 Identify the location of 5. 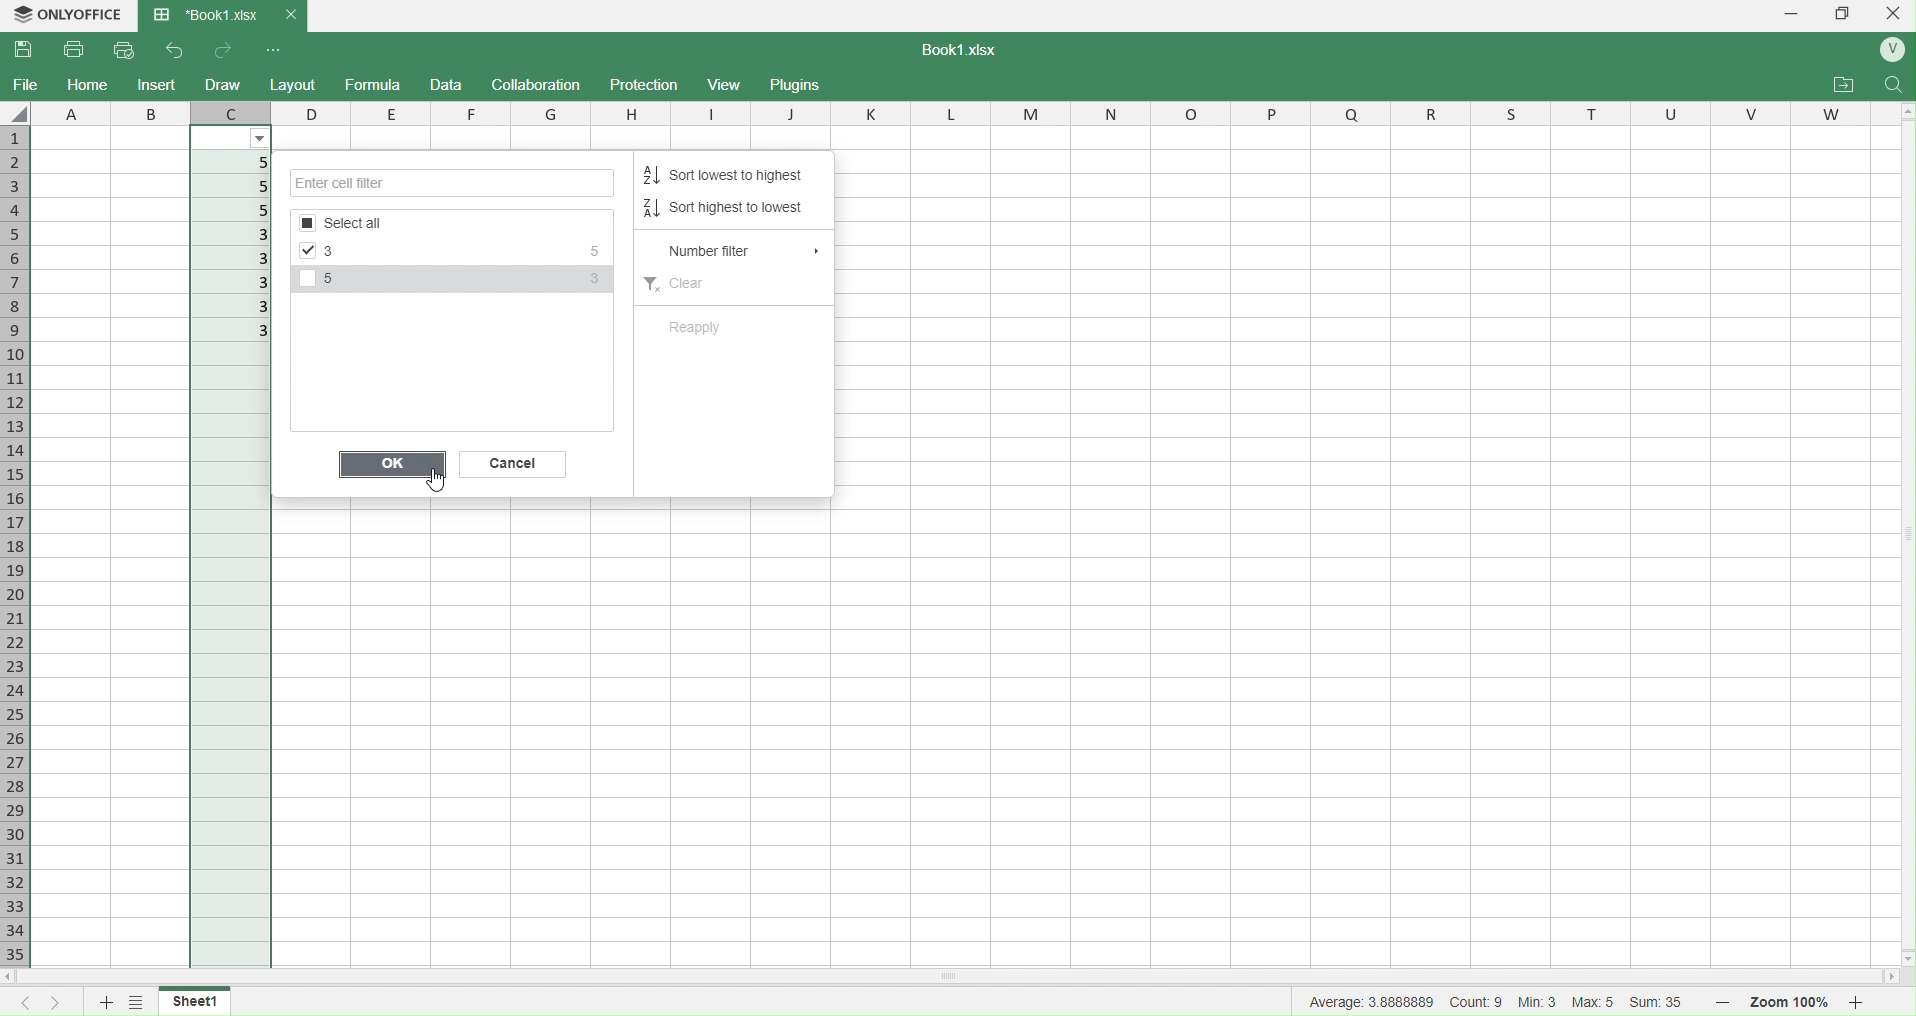
(338, 281).